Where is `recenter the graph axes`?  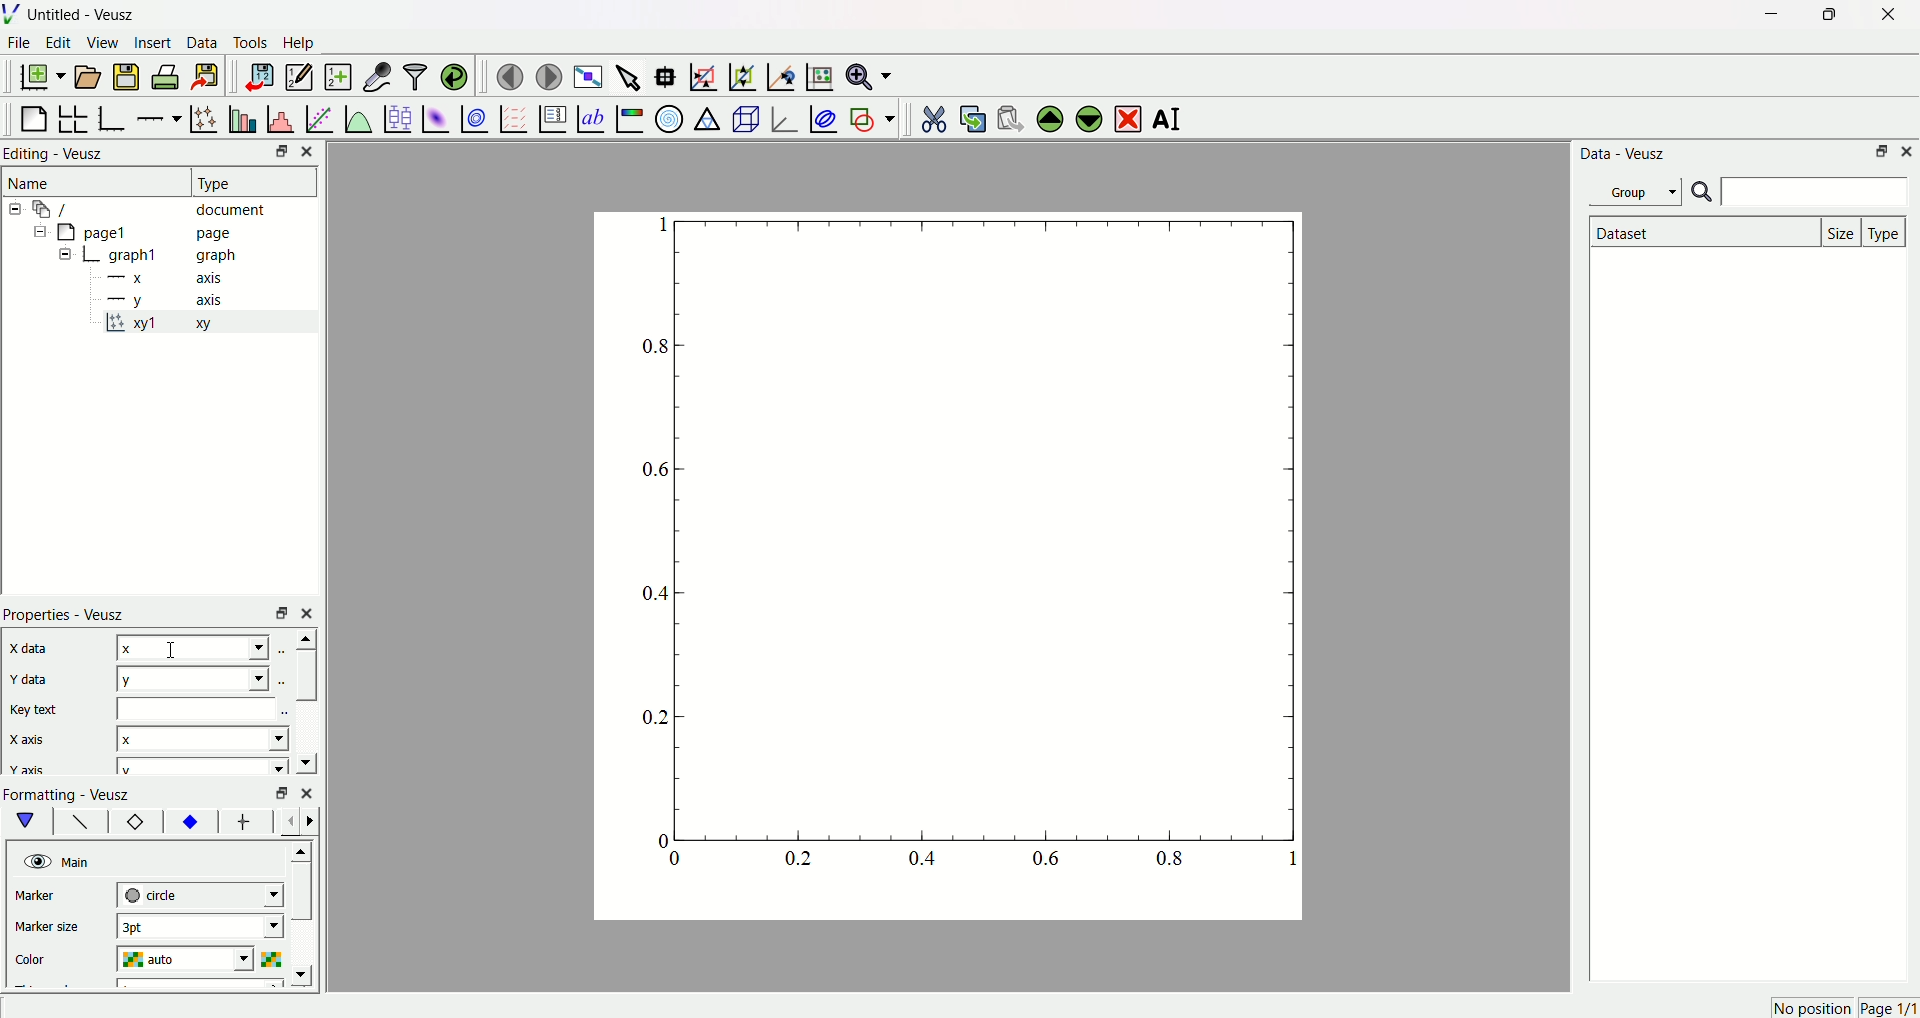 recenter the graph axes is located at coordinates (777, 72).